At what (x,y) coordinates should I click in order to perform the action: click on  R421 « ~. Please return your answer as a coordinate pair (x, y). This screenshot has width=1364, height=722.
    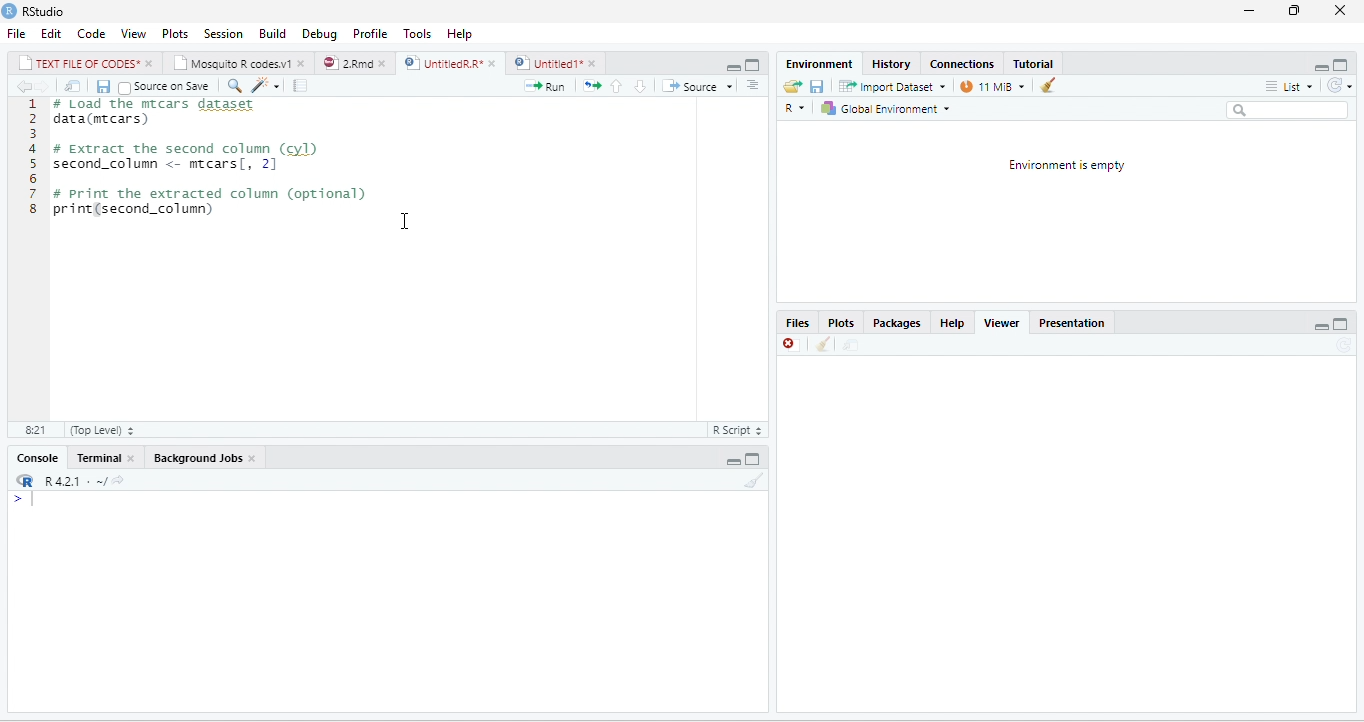
    Looking at the image, I should click on (66, 478).